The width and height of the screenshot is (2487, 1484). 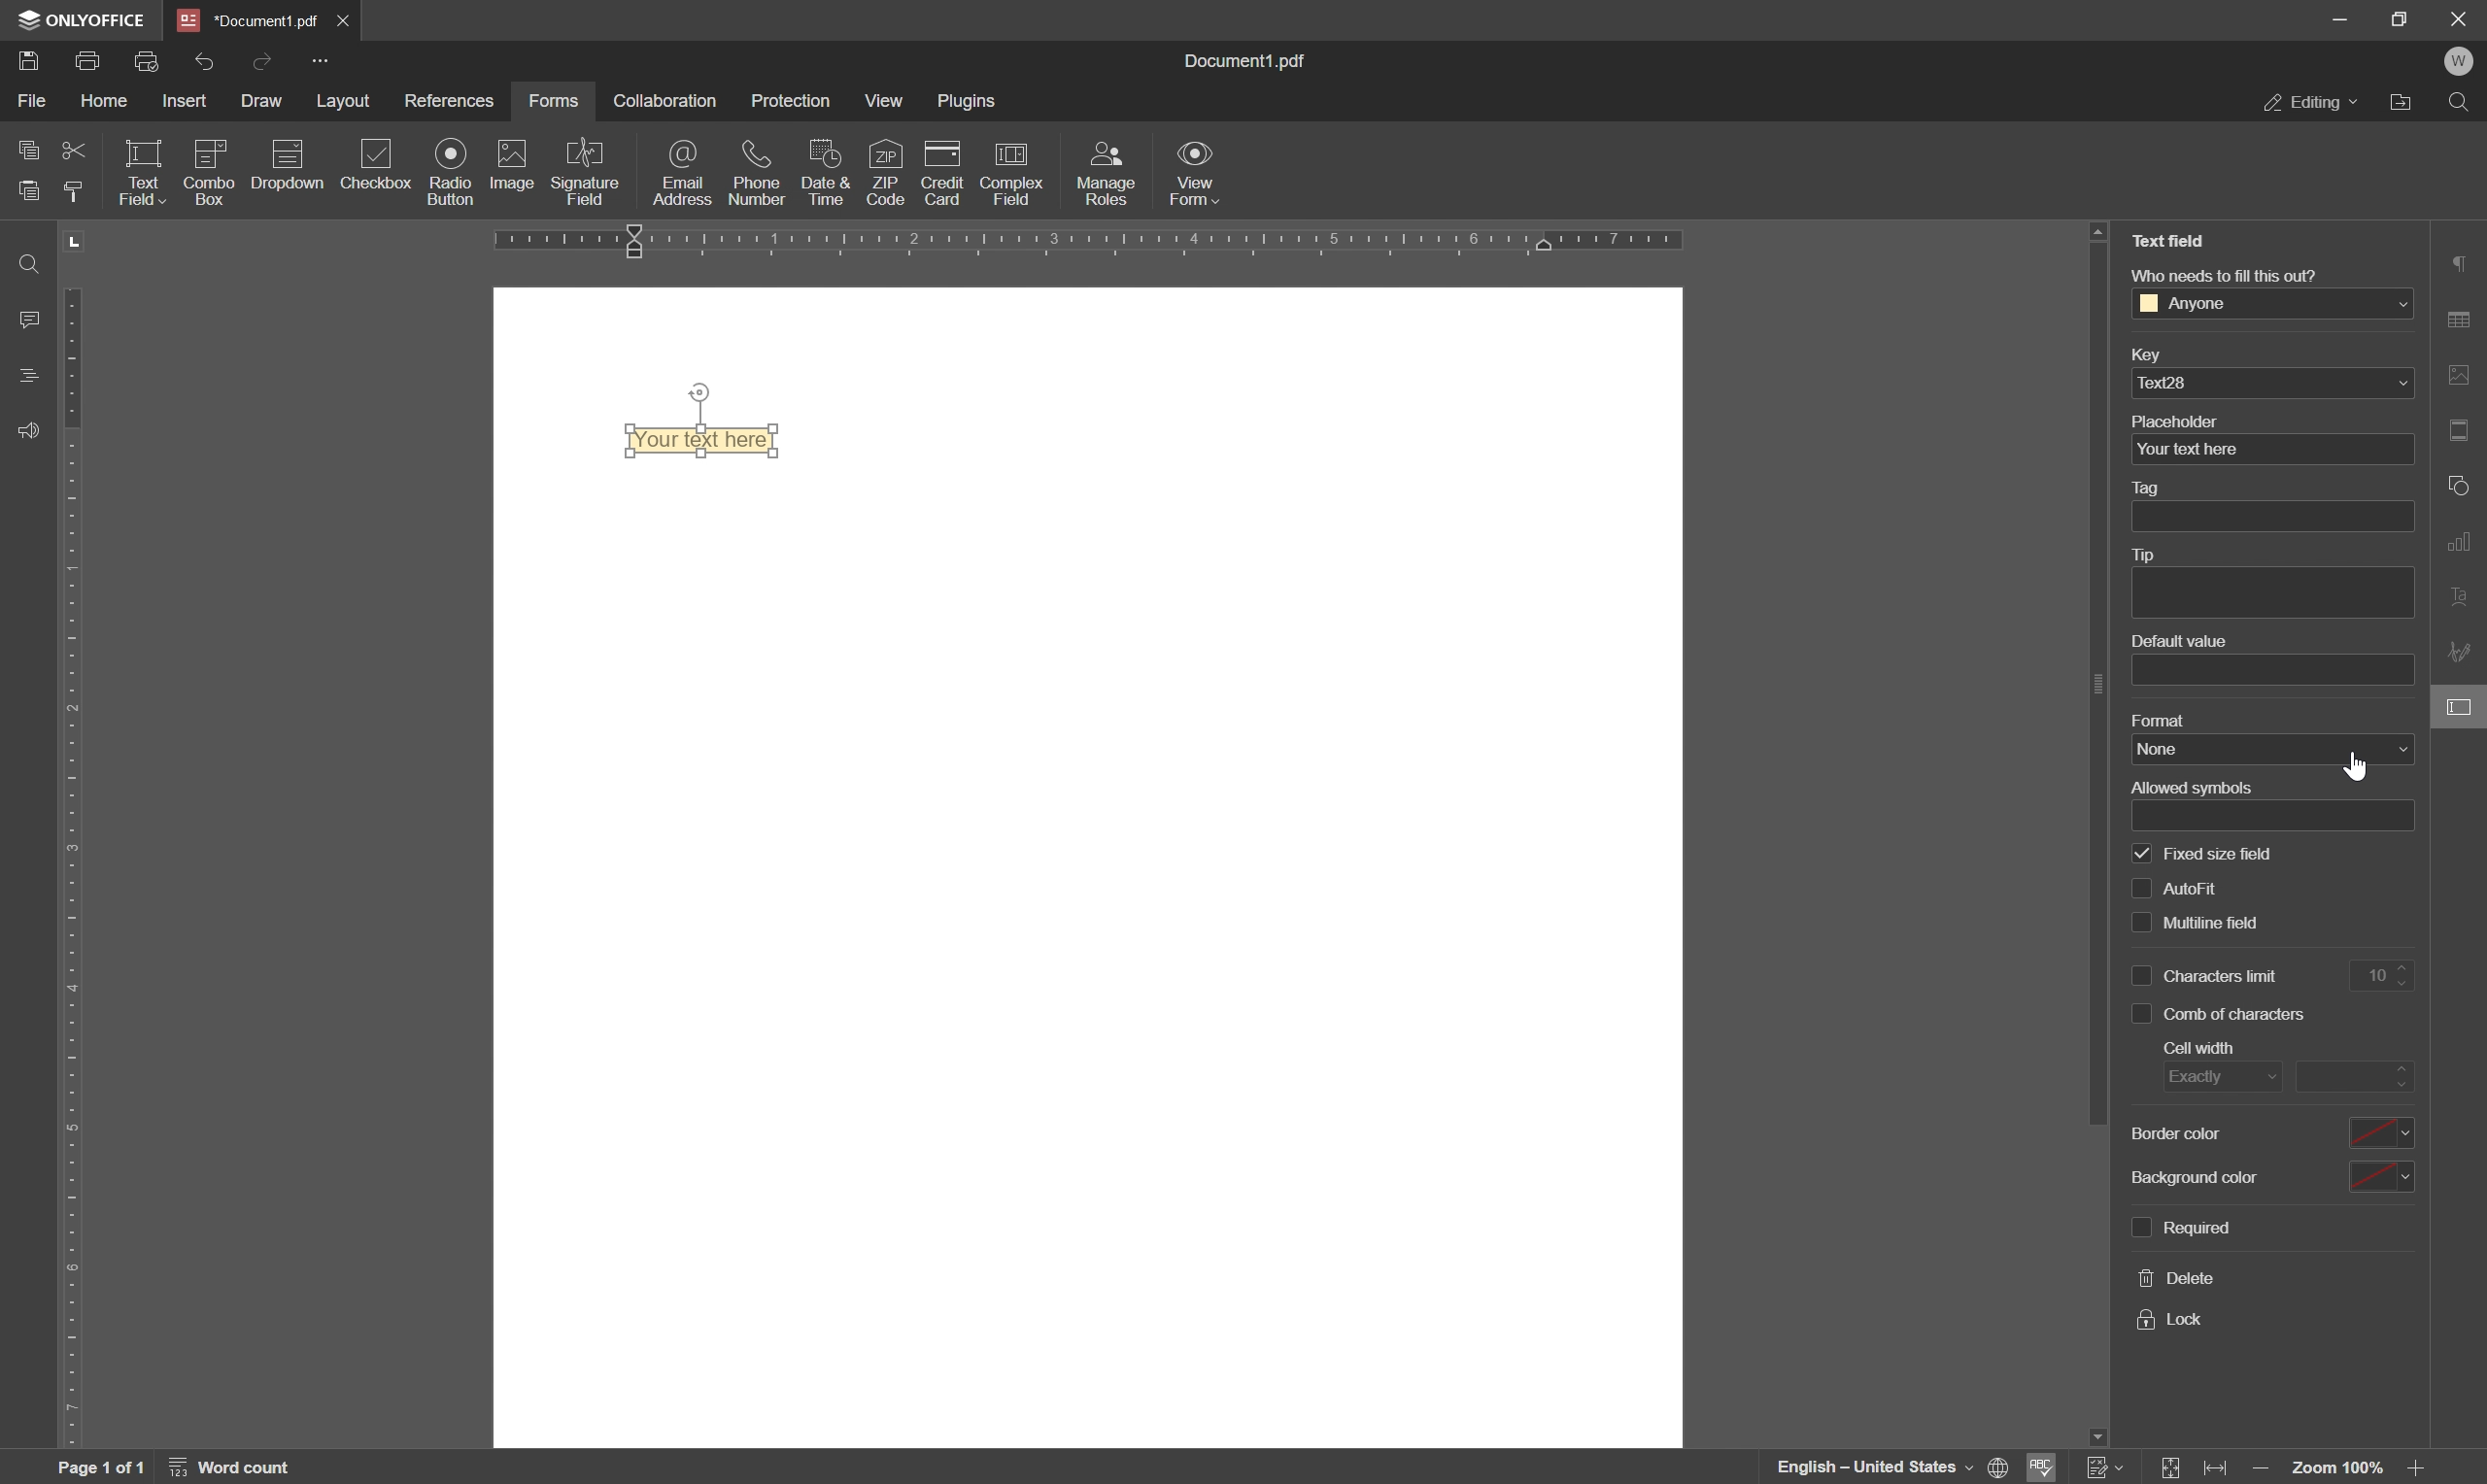 I want to click on text field, so click(x=143, y=173).